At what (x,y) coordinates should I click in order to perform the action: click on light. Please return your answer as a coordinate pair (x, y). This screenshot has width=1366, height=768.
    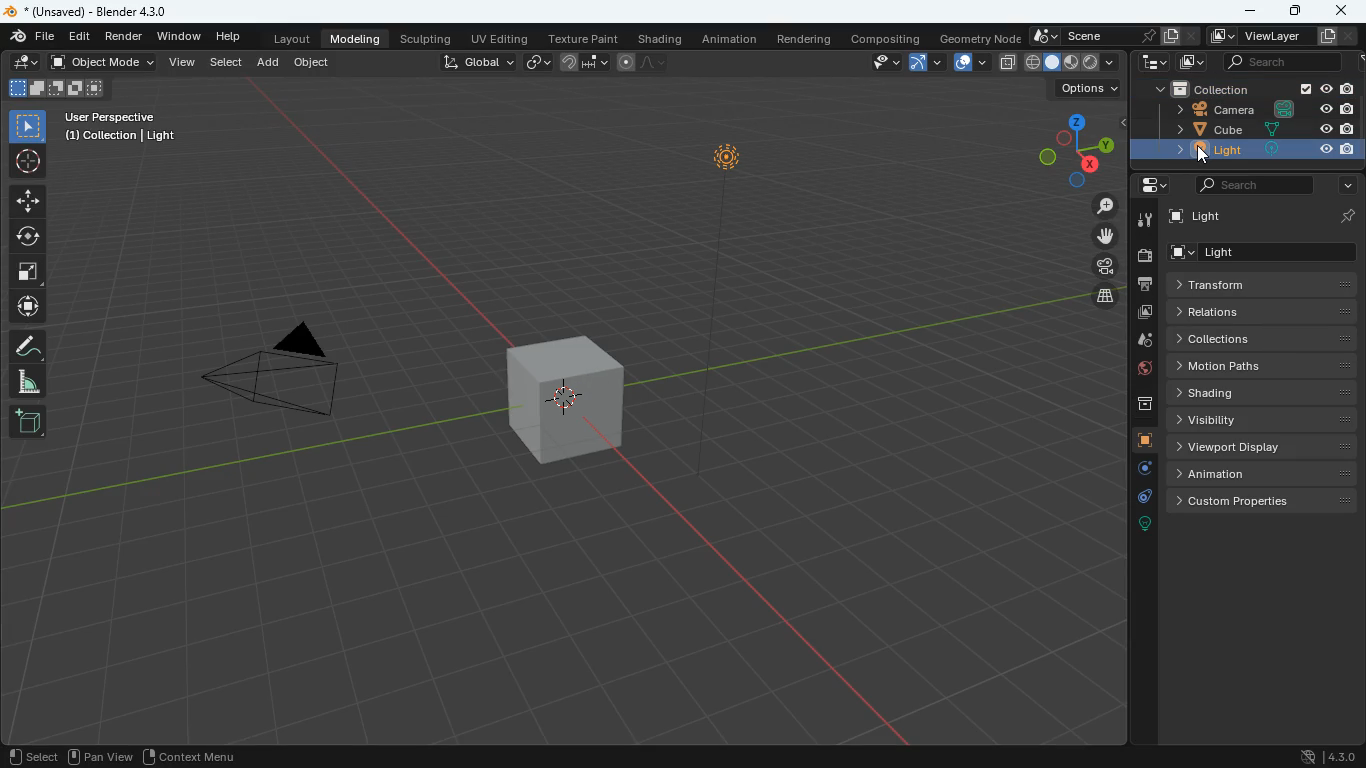
    Looking at the image, I should click on (735, 304).